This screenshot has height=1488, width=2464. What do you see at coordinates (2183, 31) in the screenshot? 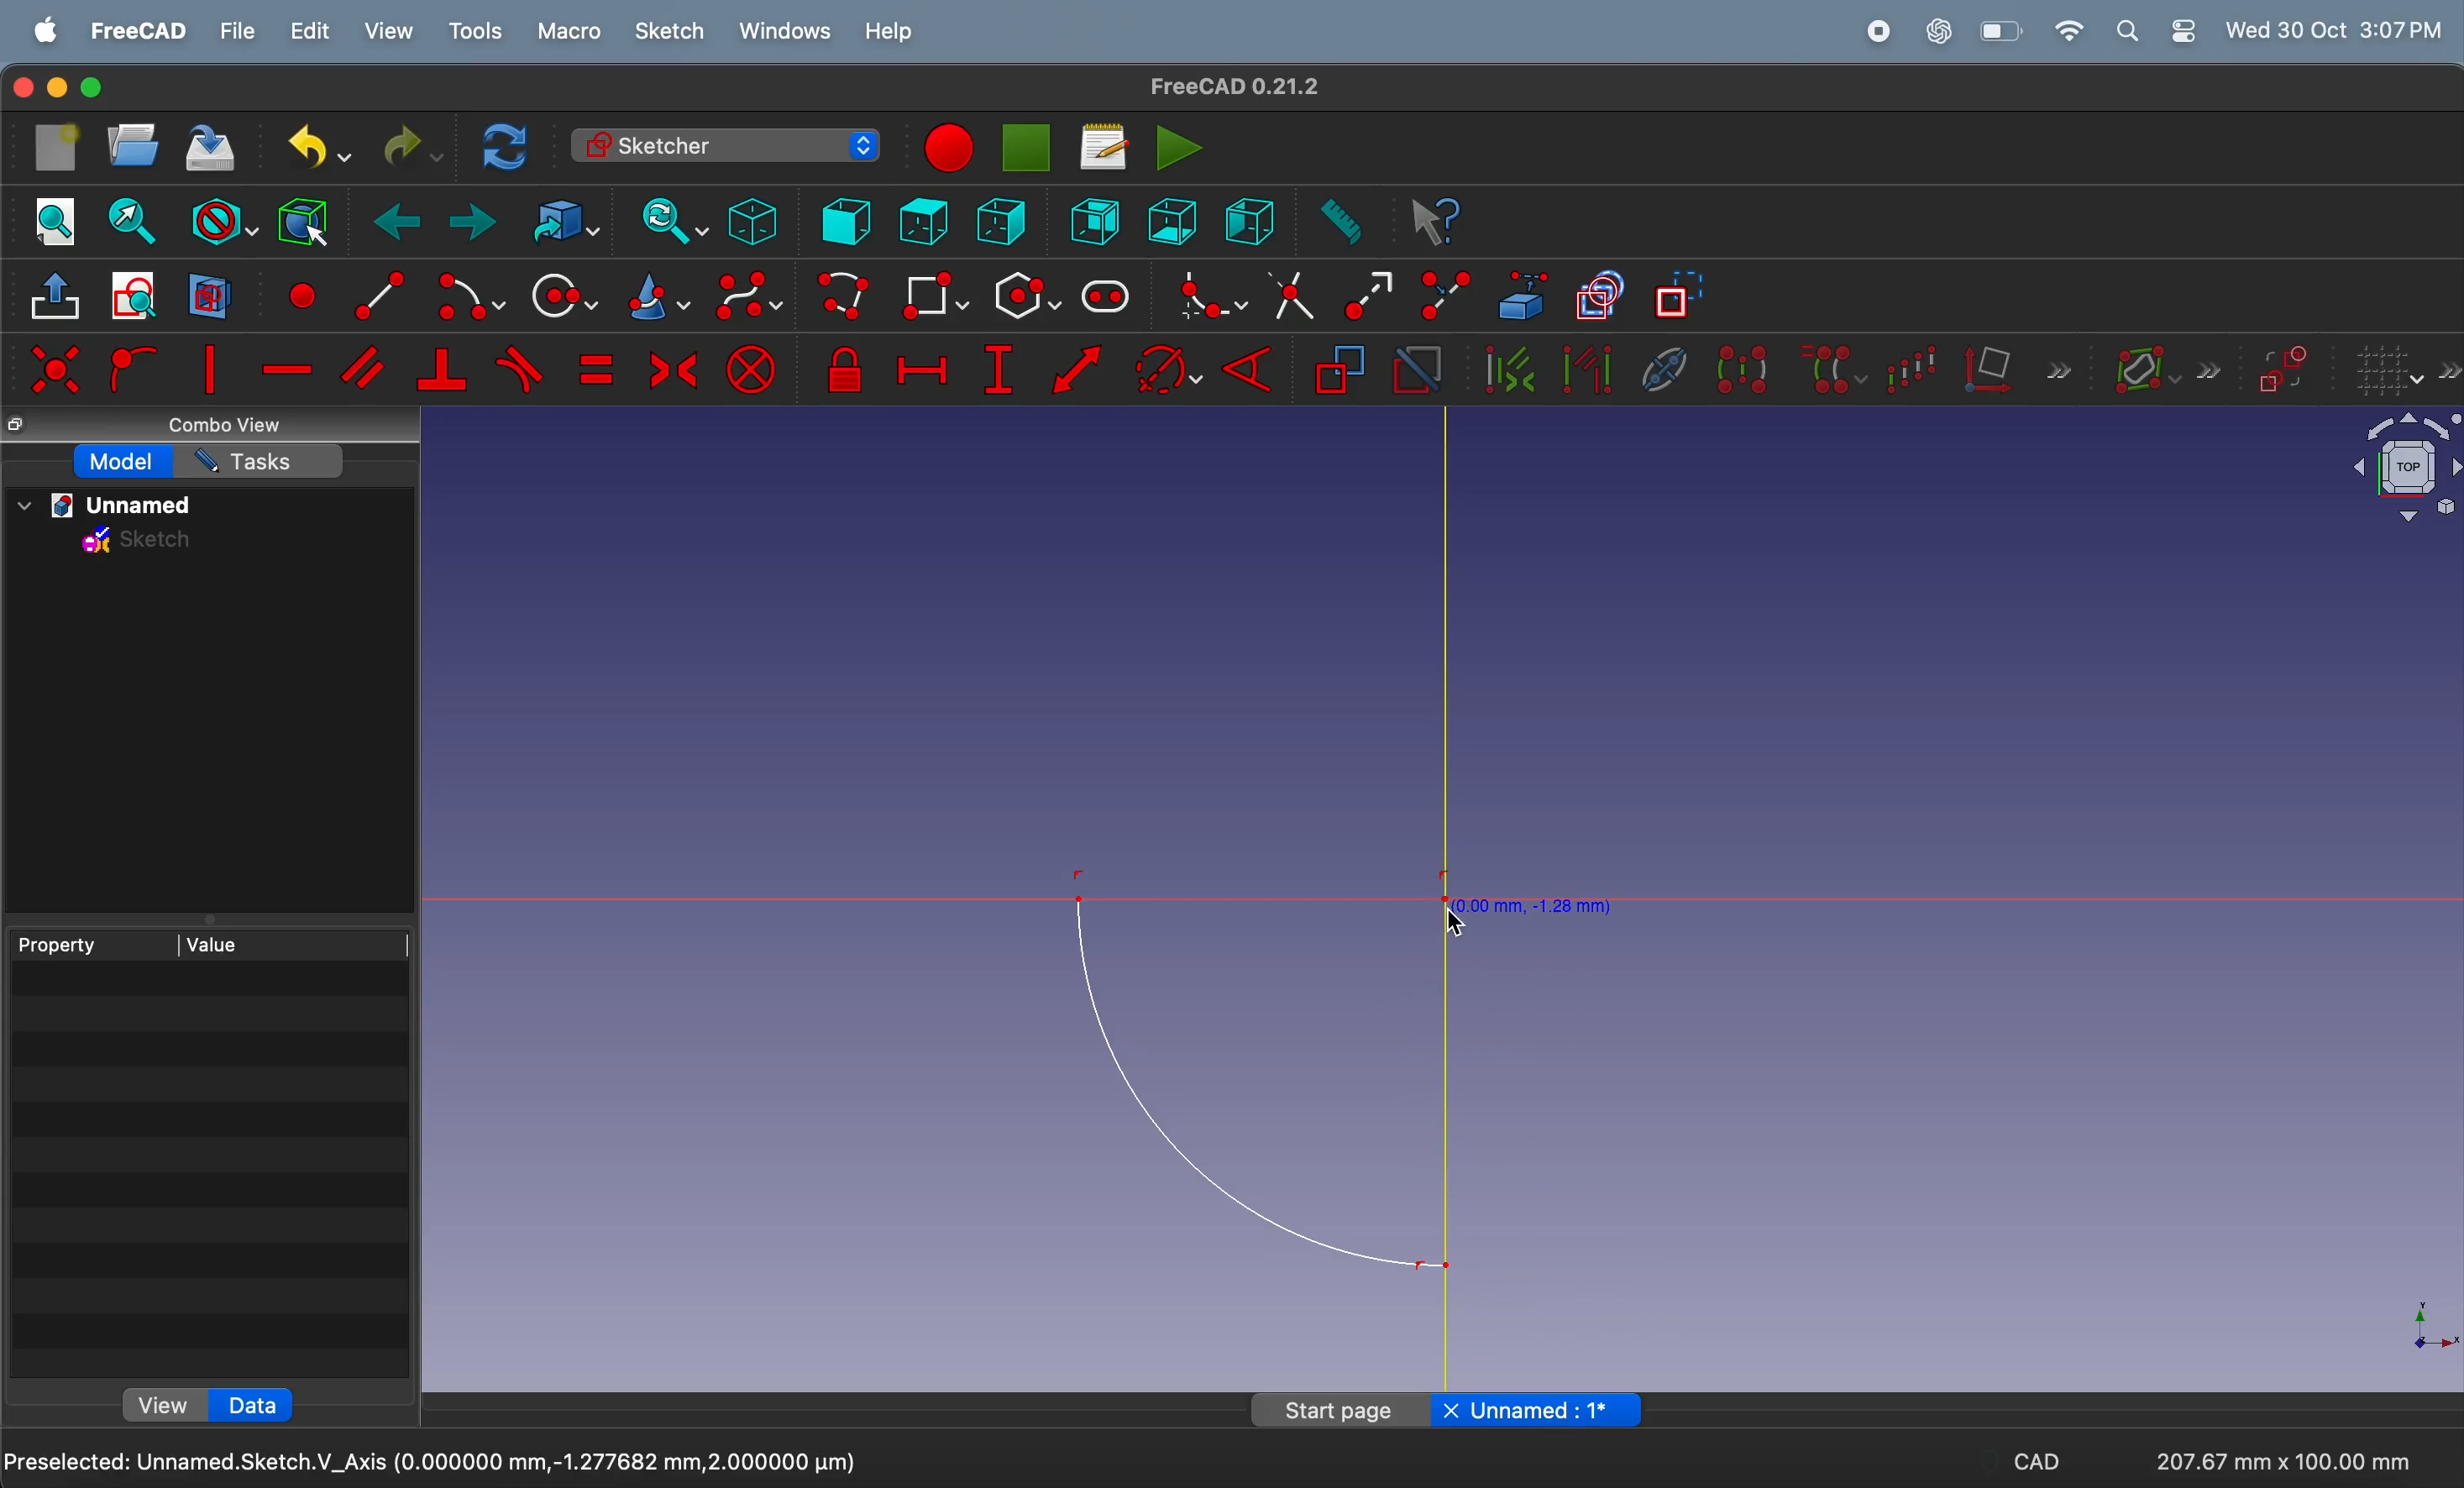
I see `settings` at bounding box center [2183, 31].